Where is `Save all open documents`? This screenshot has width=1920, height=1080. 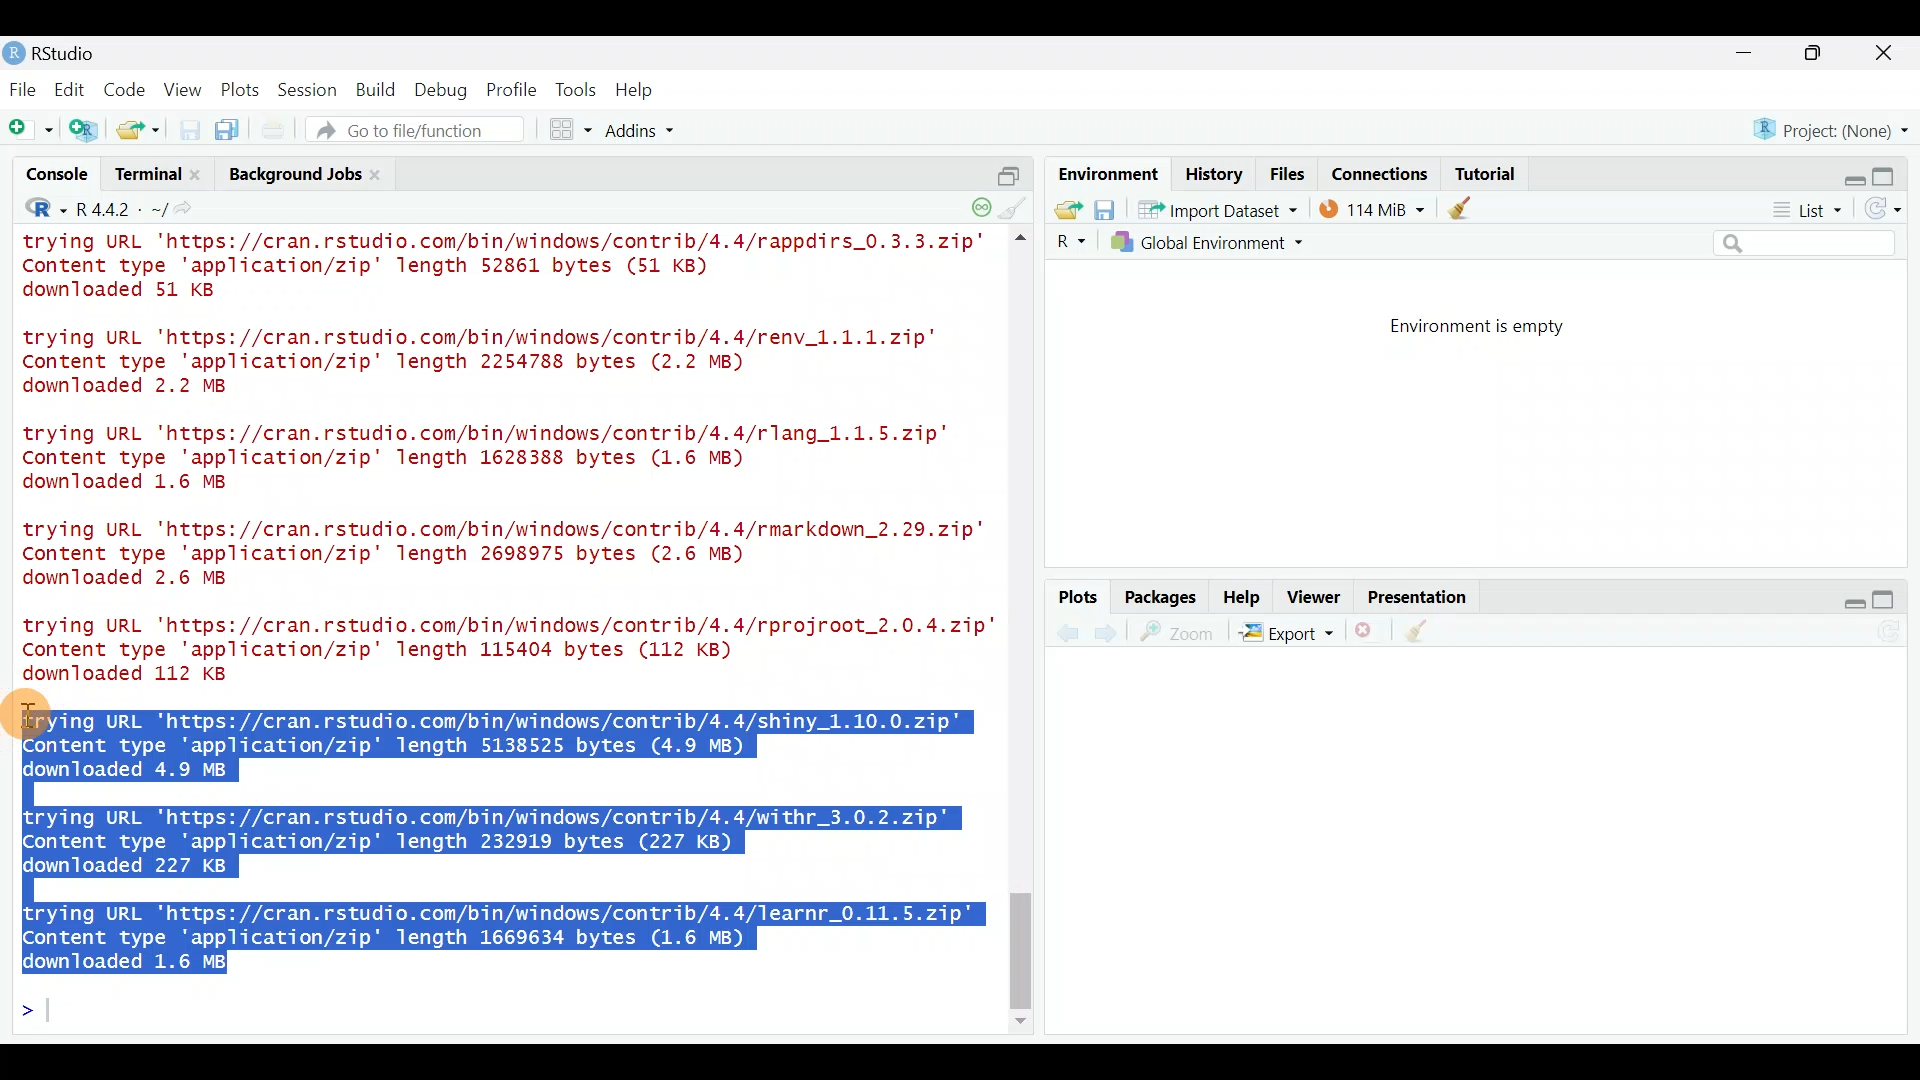
Save all open documents is located at coordinates (230, 131).